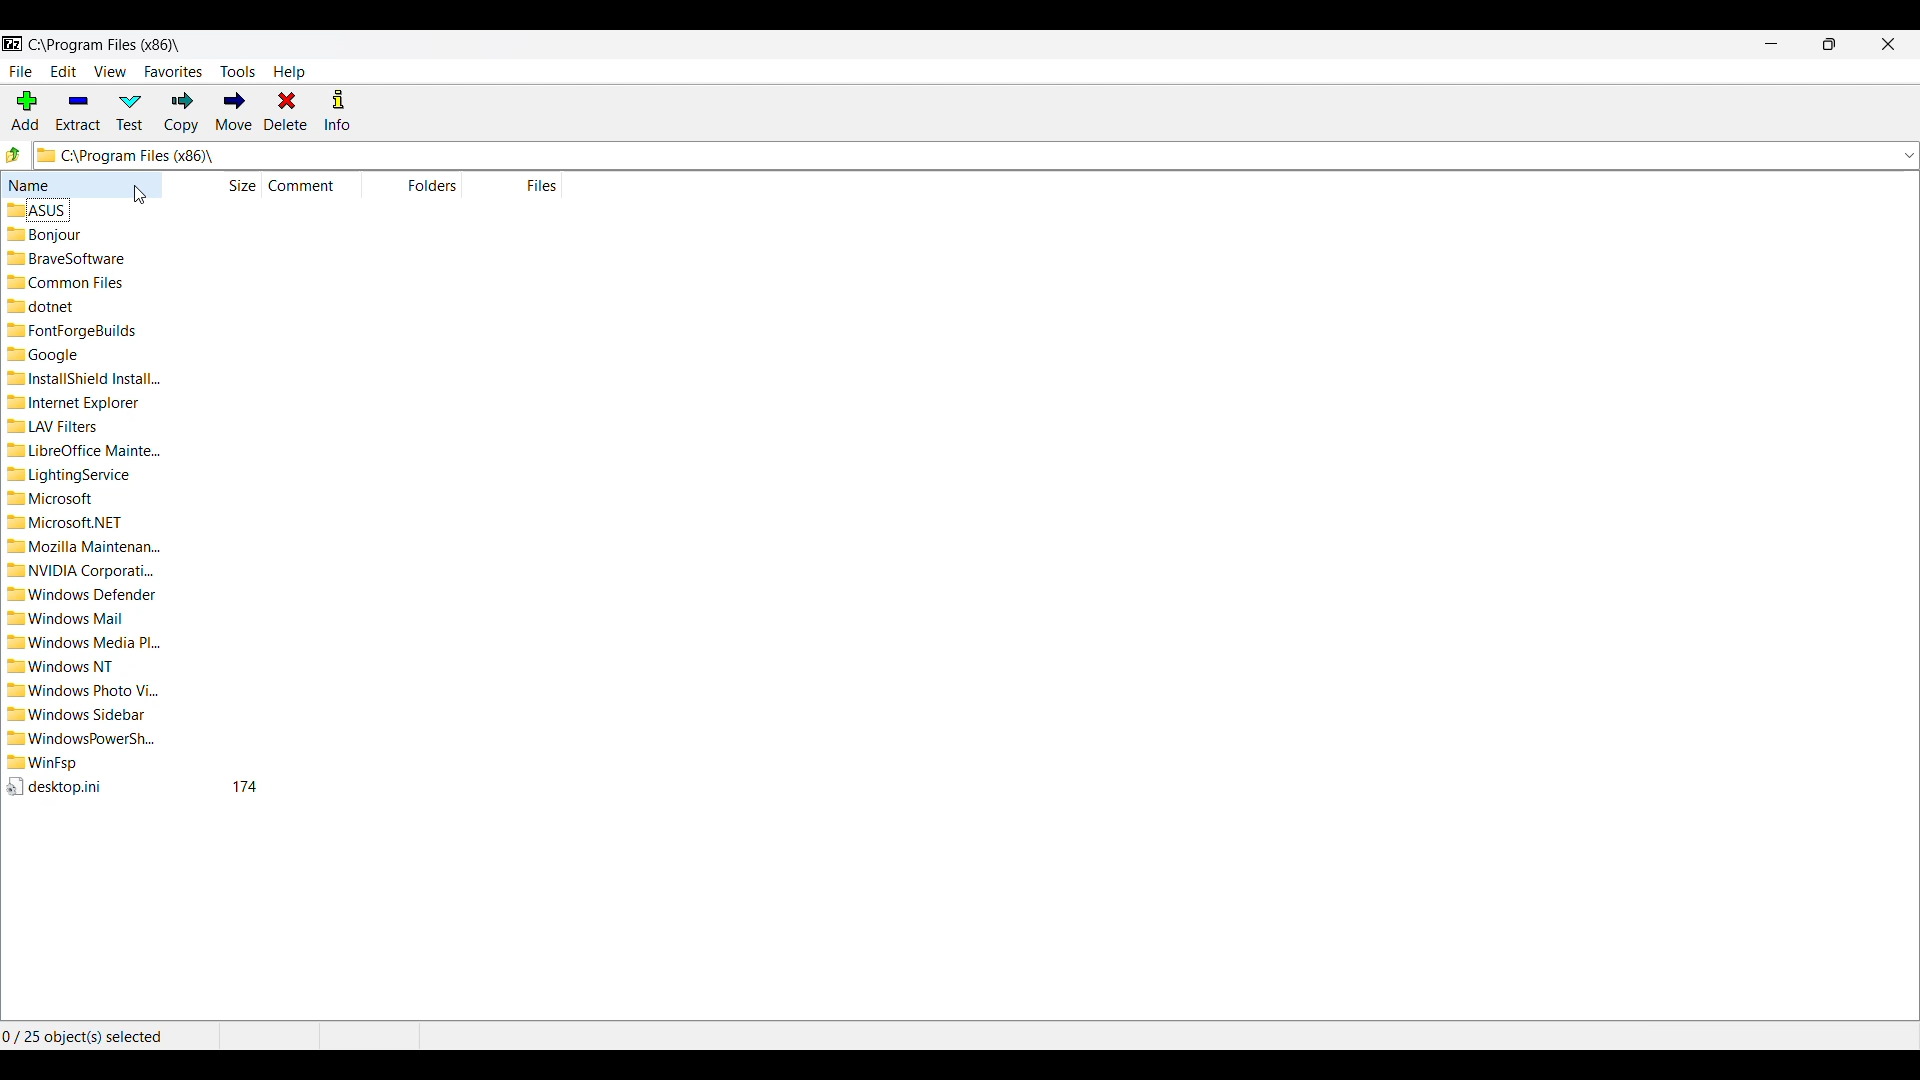 The height and width of the screenshot is (1080, 1920). Describe the element at coordinates (55, 425) in the screenshot. I see `LAV Filters` at that location.